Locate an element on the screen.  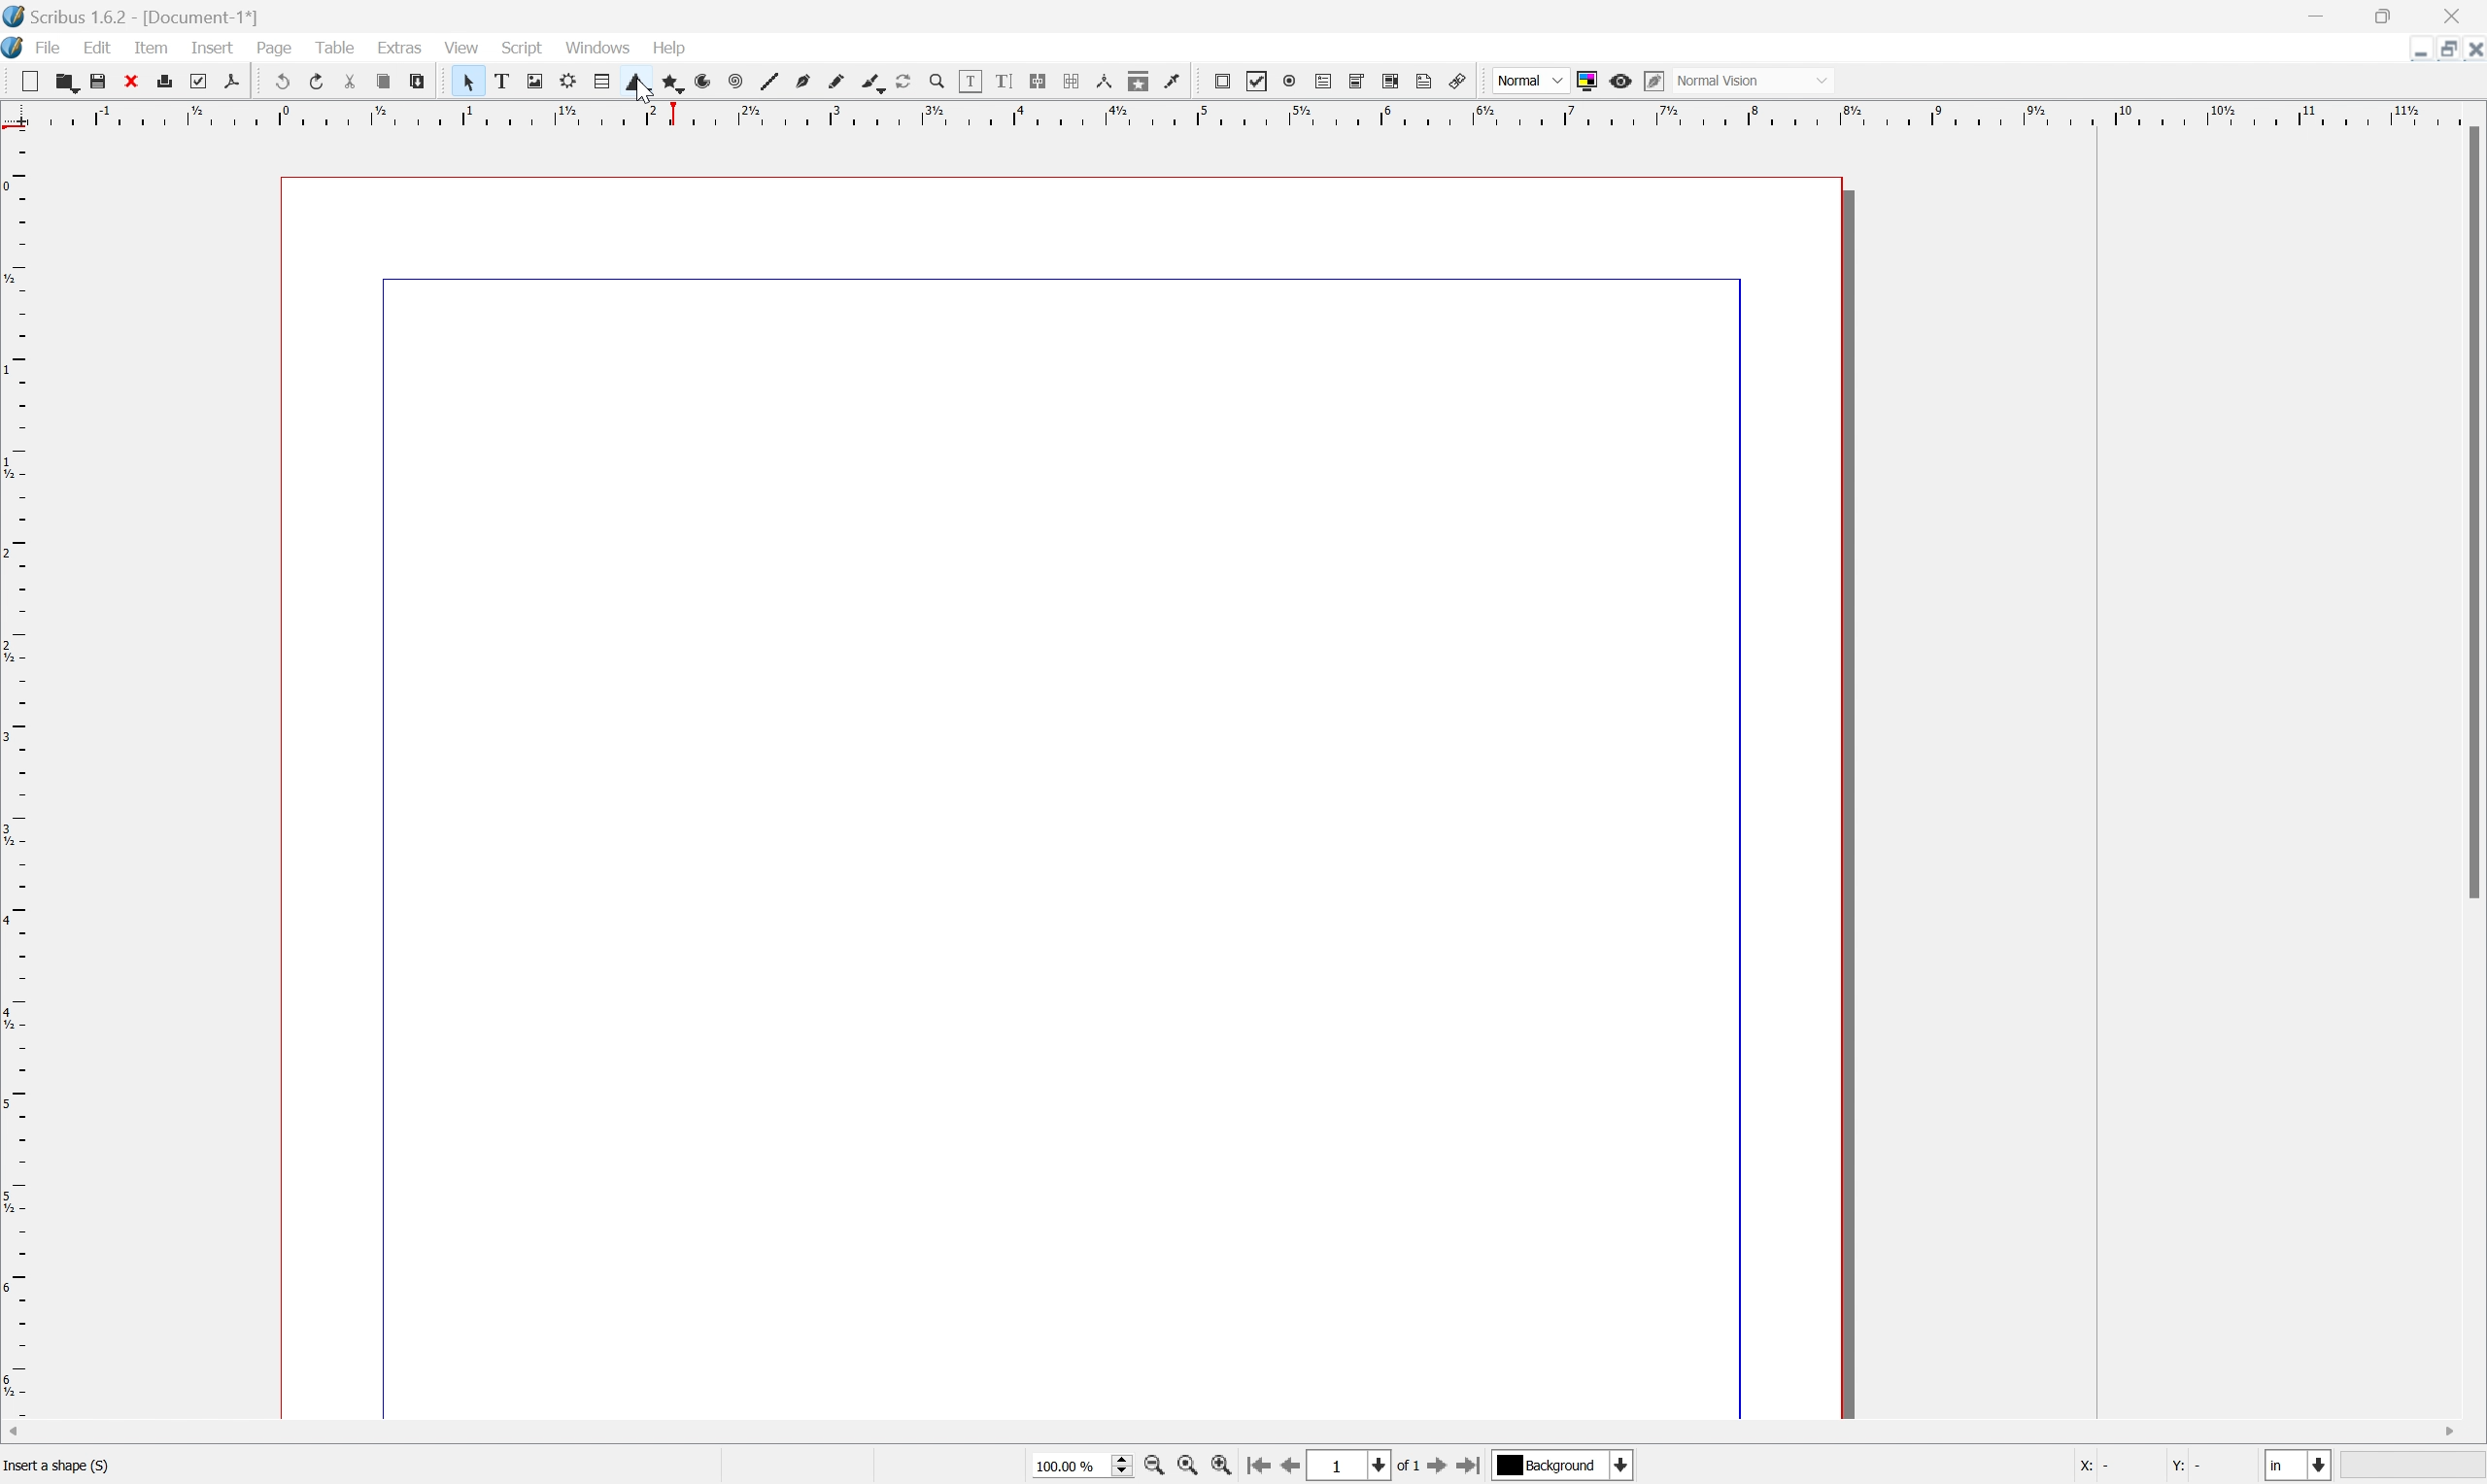
Background is located at coordinates (1550, 1465).